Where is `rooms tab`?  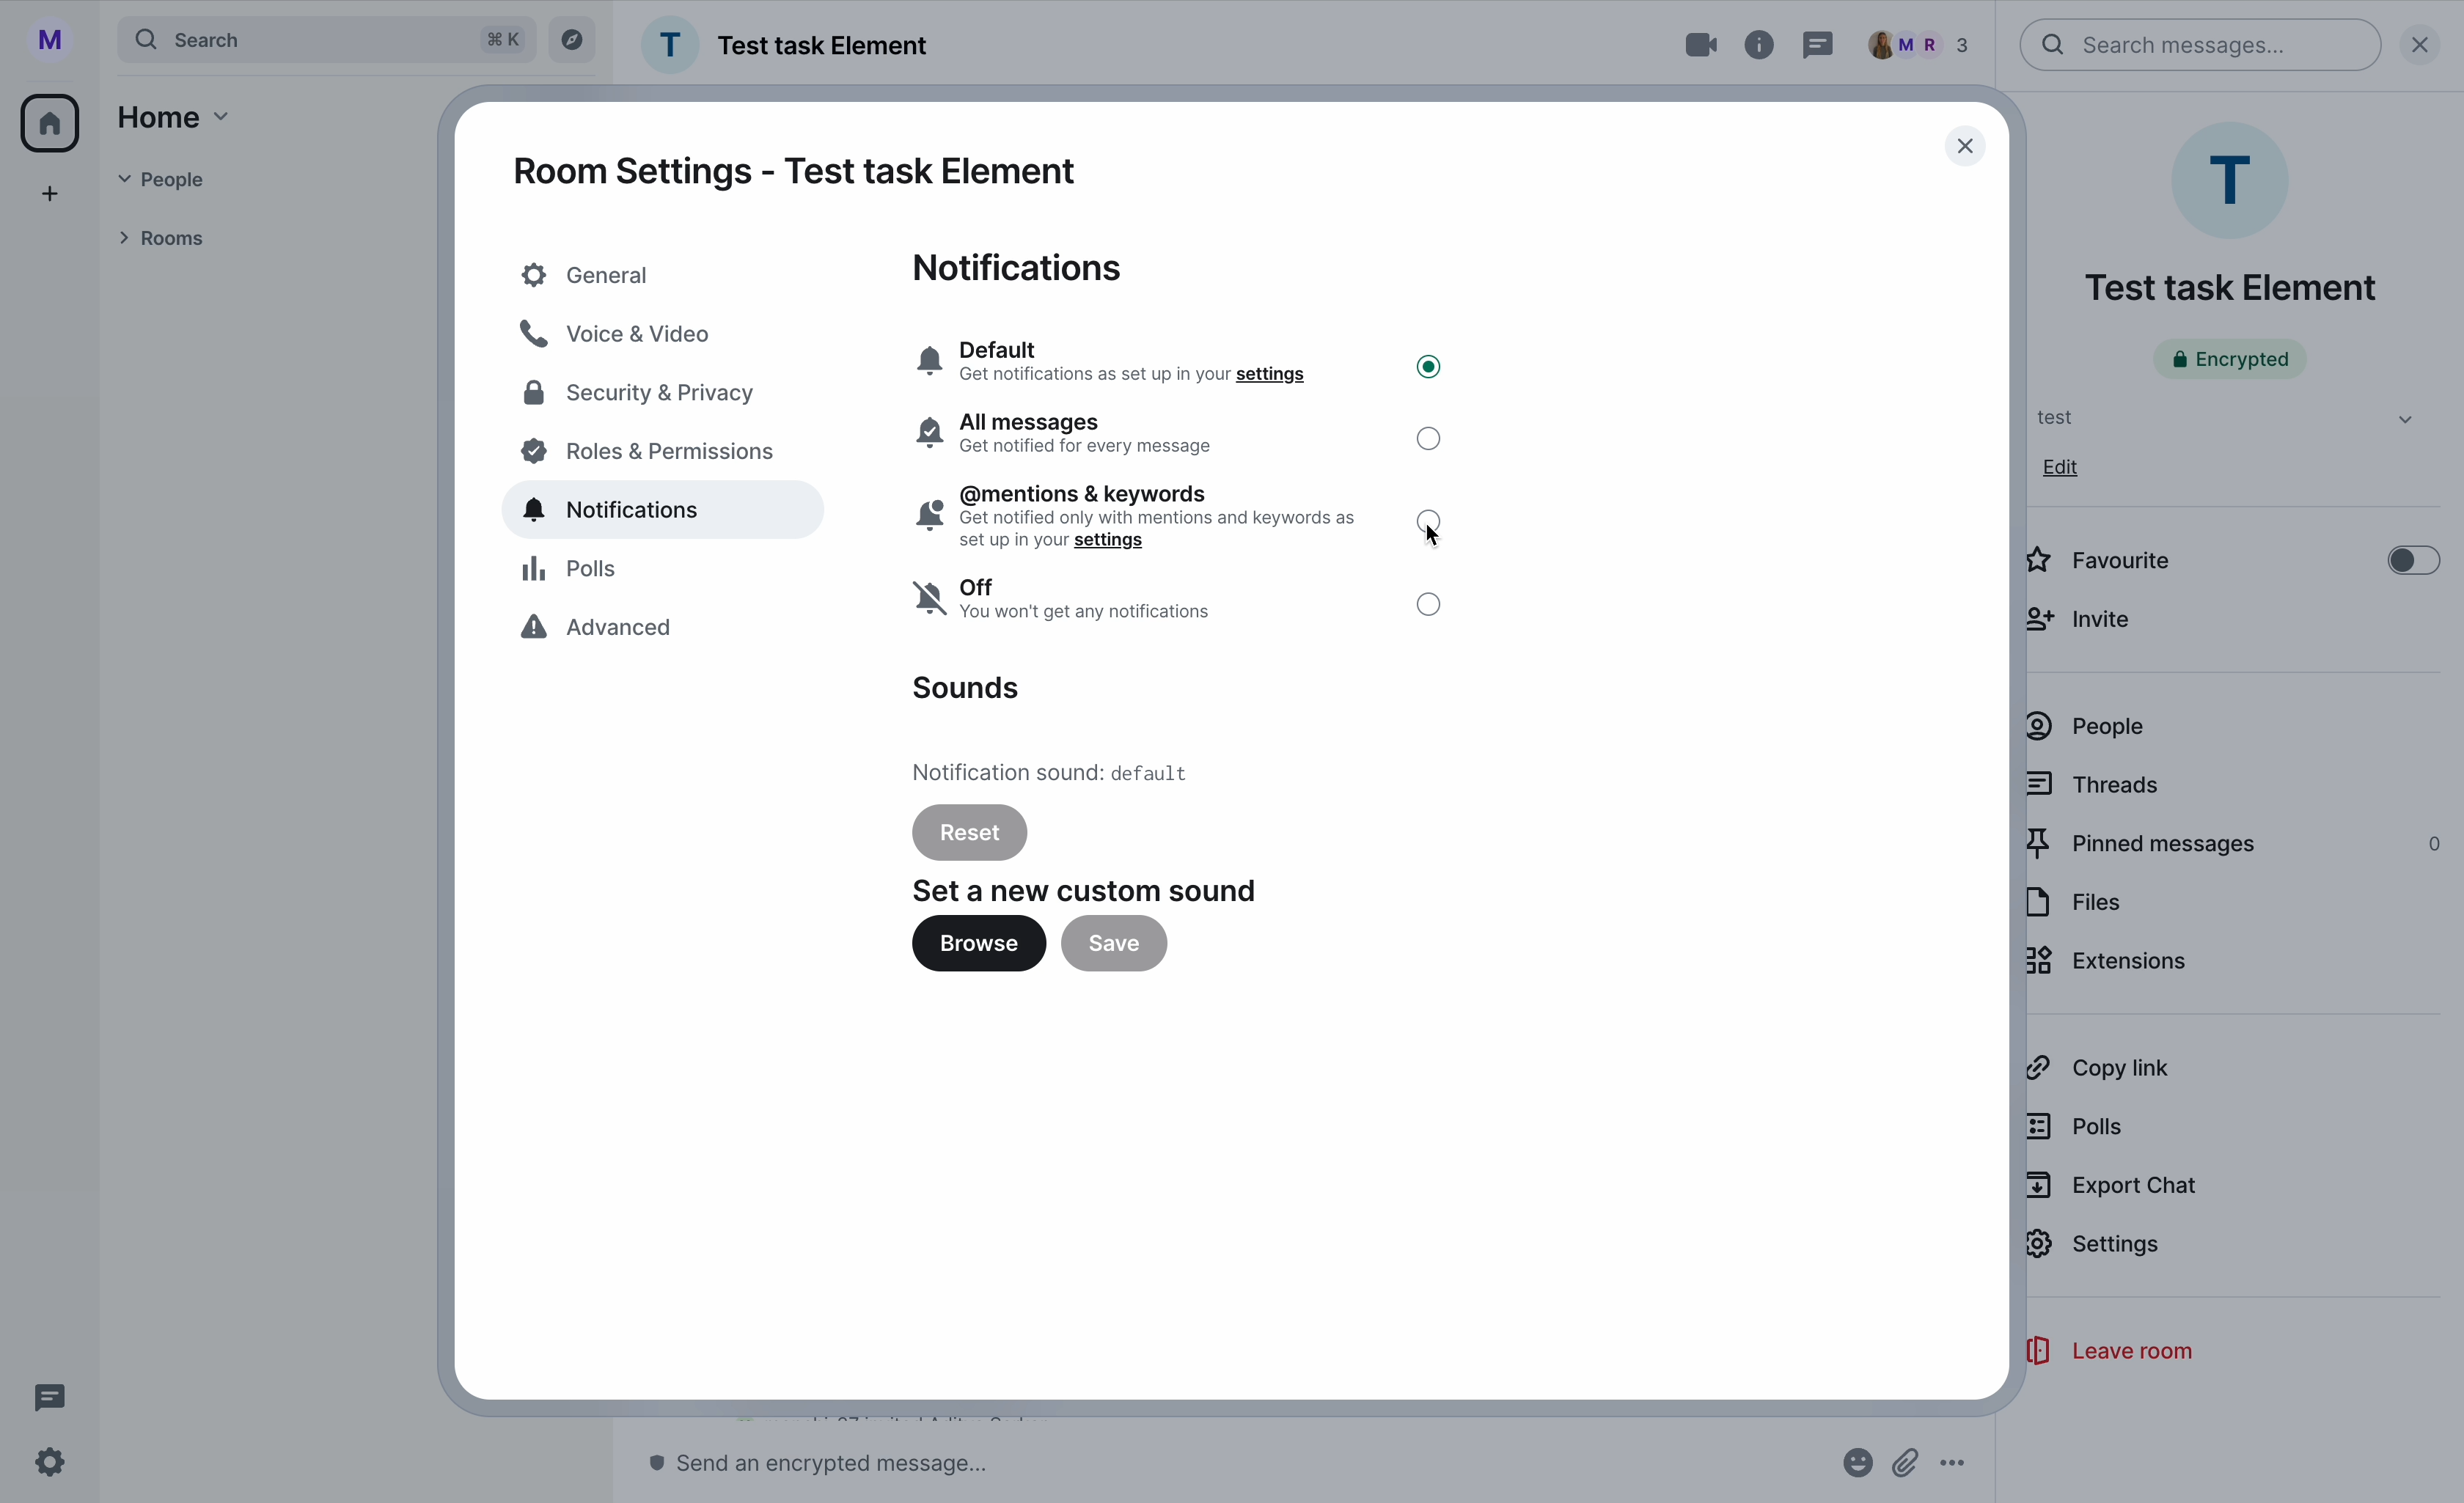
rooms tab is located at coordinates (171, 235).